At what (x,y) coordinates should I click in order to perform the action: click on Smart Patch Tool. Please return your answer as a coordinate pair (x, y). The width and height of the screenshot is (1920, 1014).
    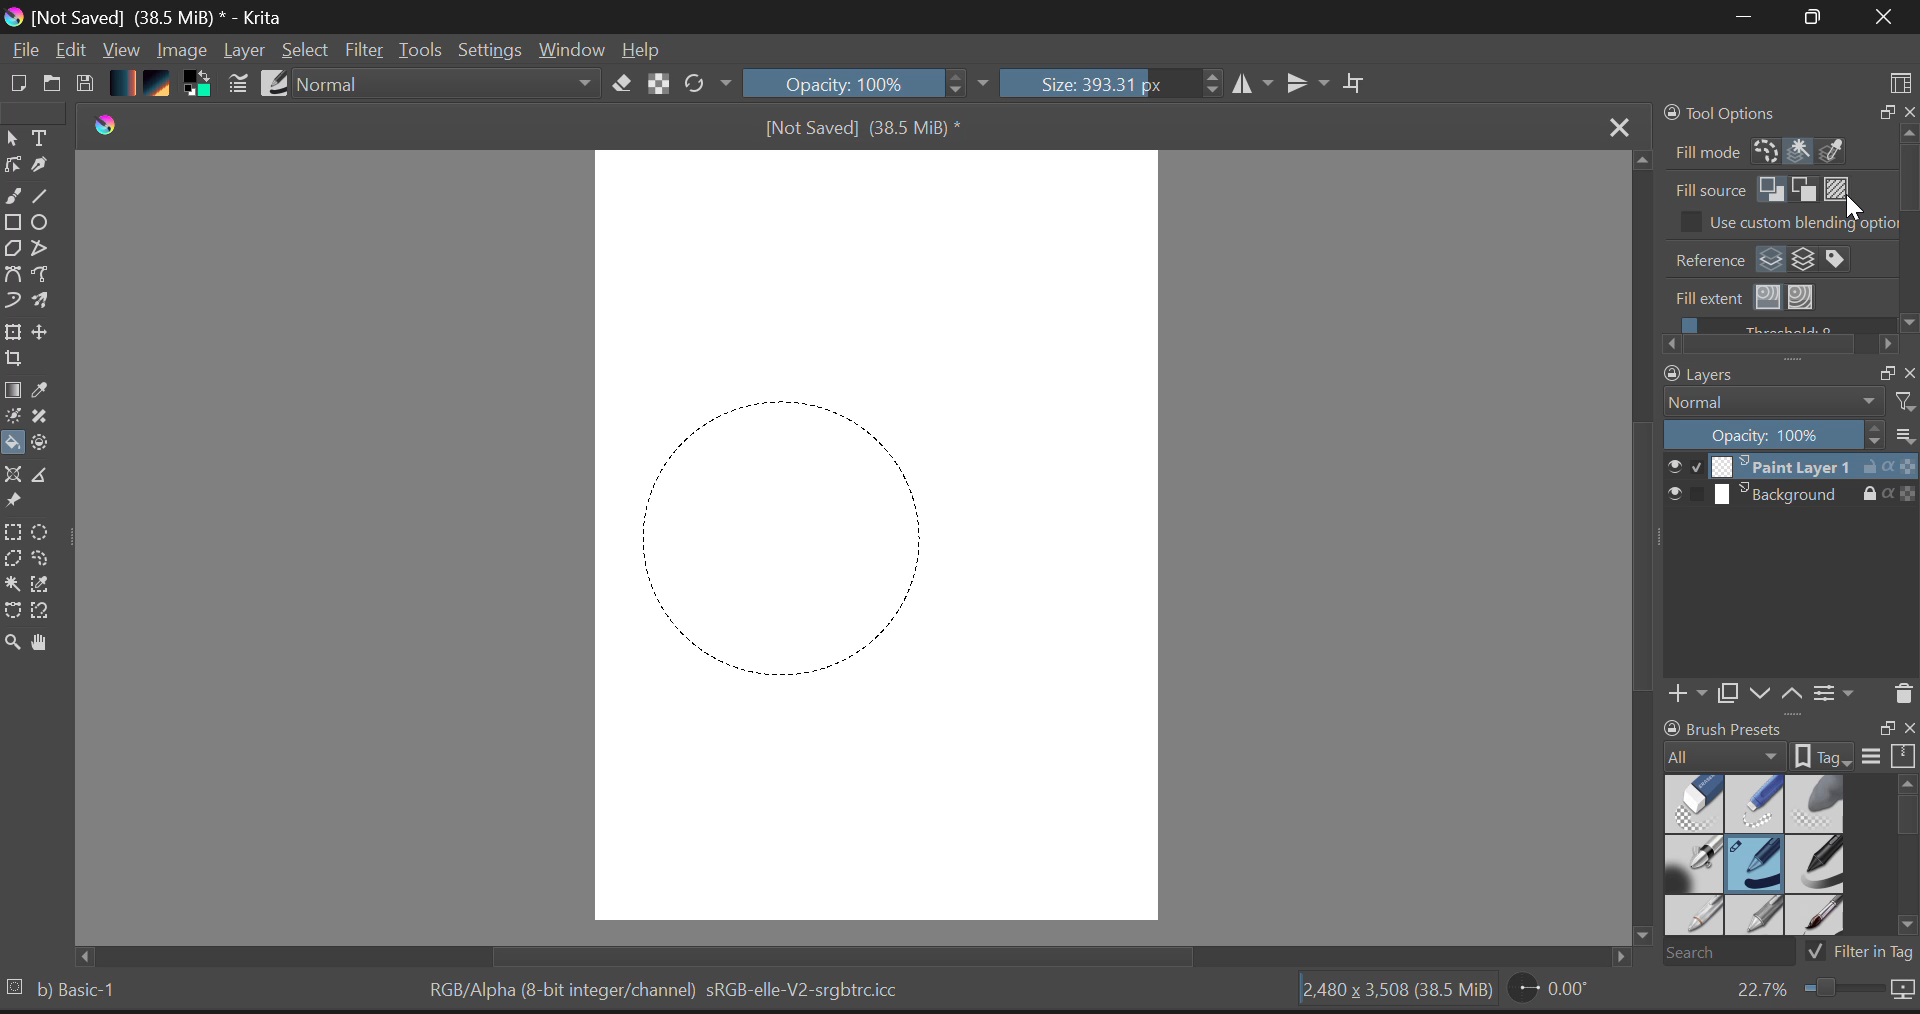
    Looking at the image, I should click on (43, 420).